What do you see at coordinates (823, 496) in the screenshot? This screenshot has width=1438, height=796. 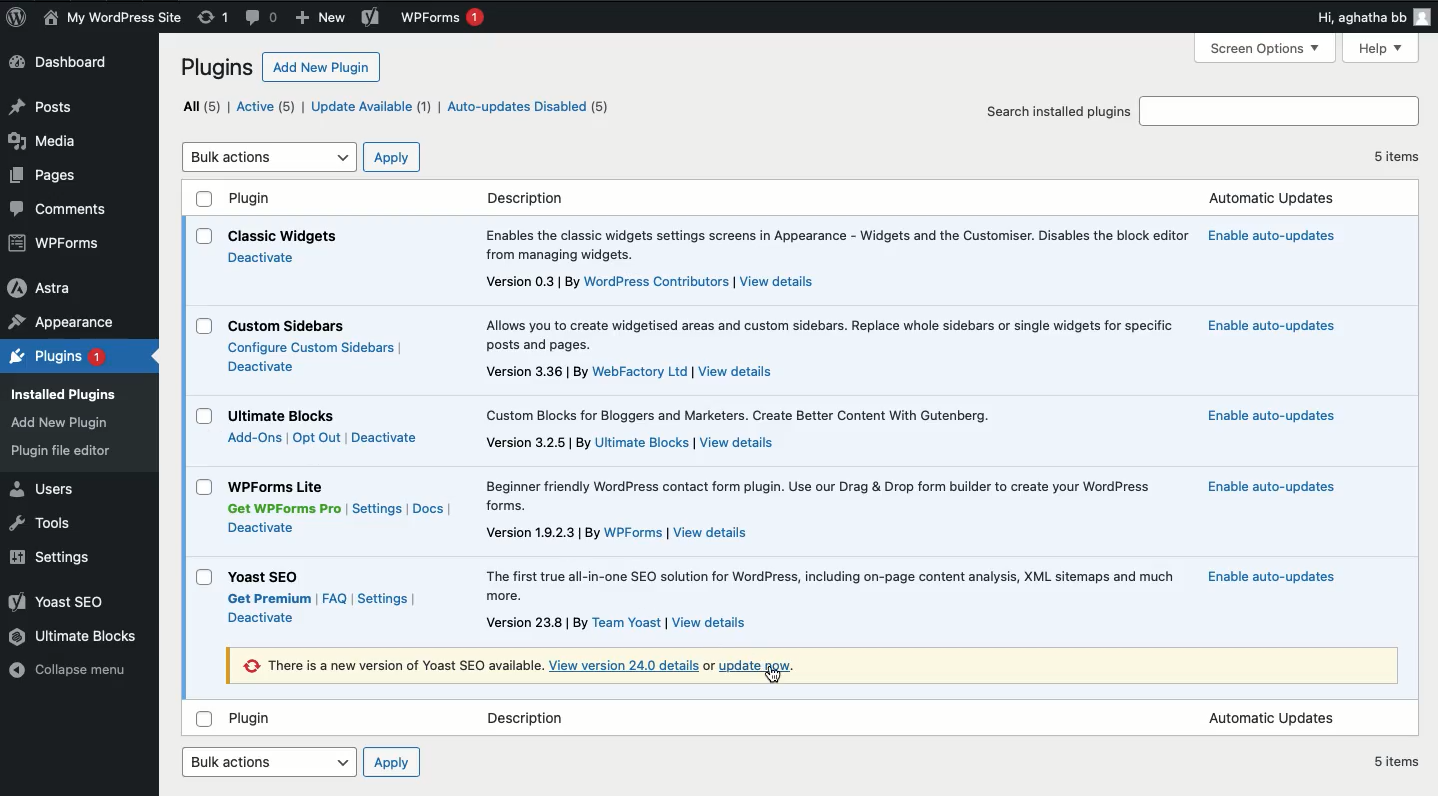 I see `Description` at bounding box center [823, 496].